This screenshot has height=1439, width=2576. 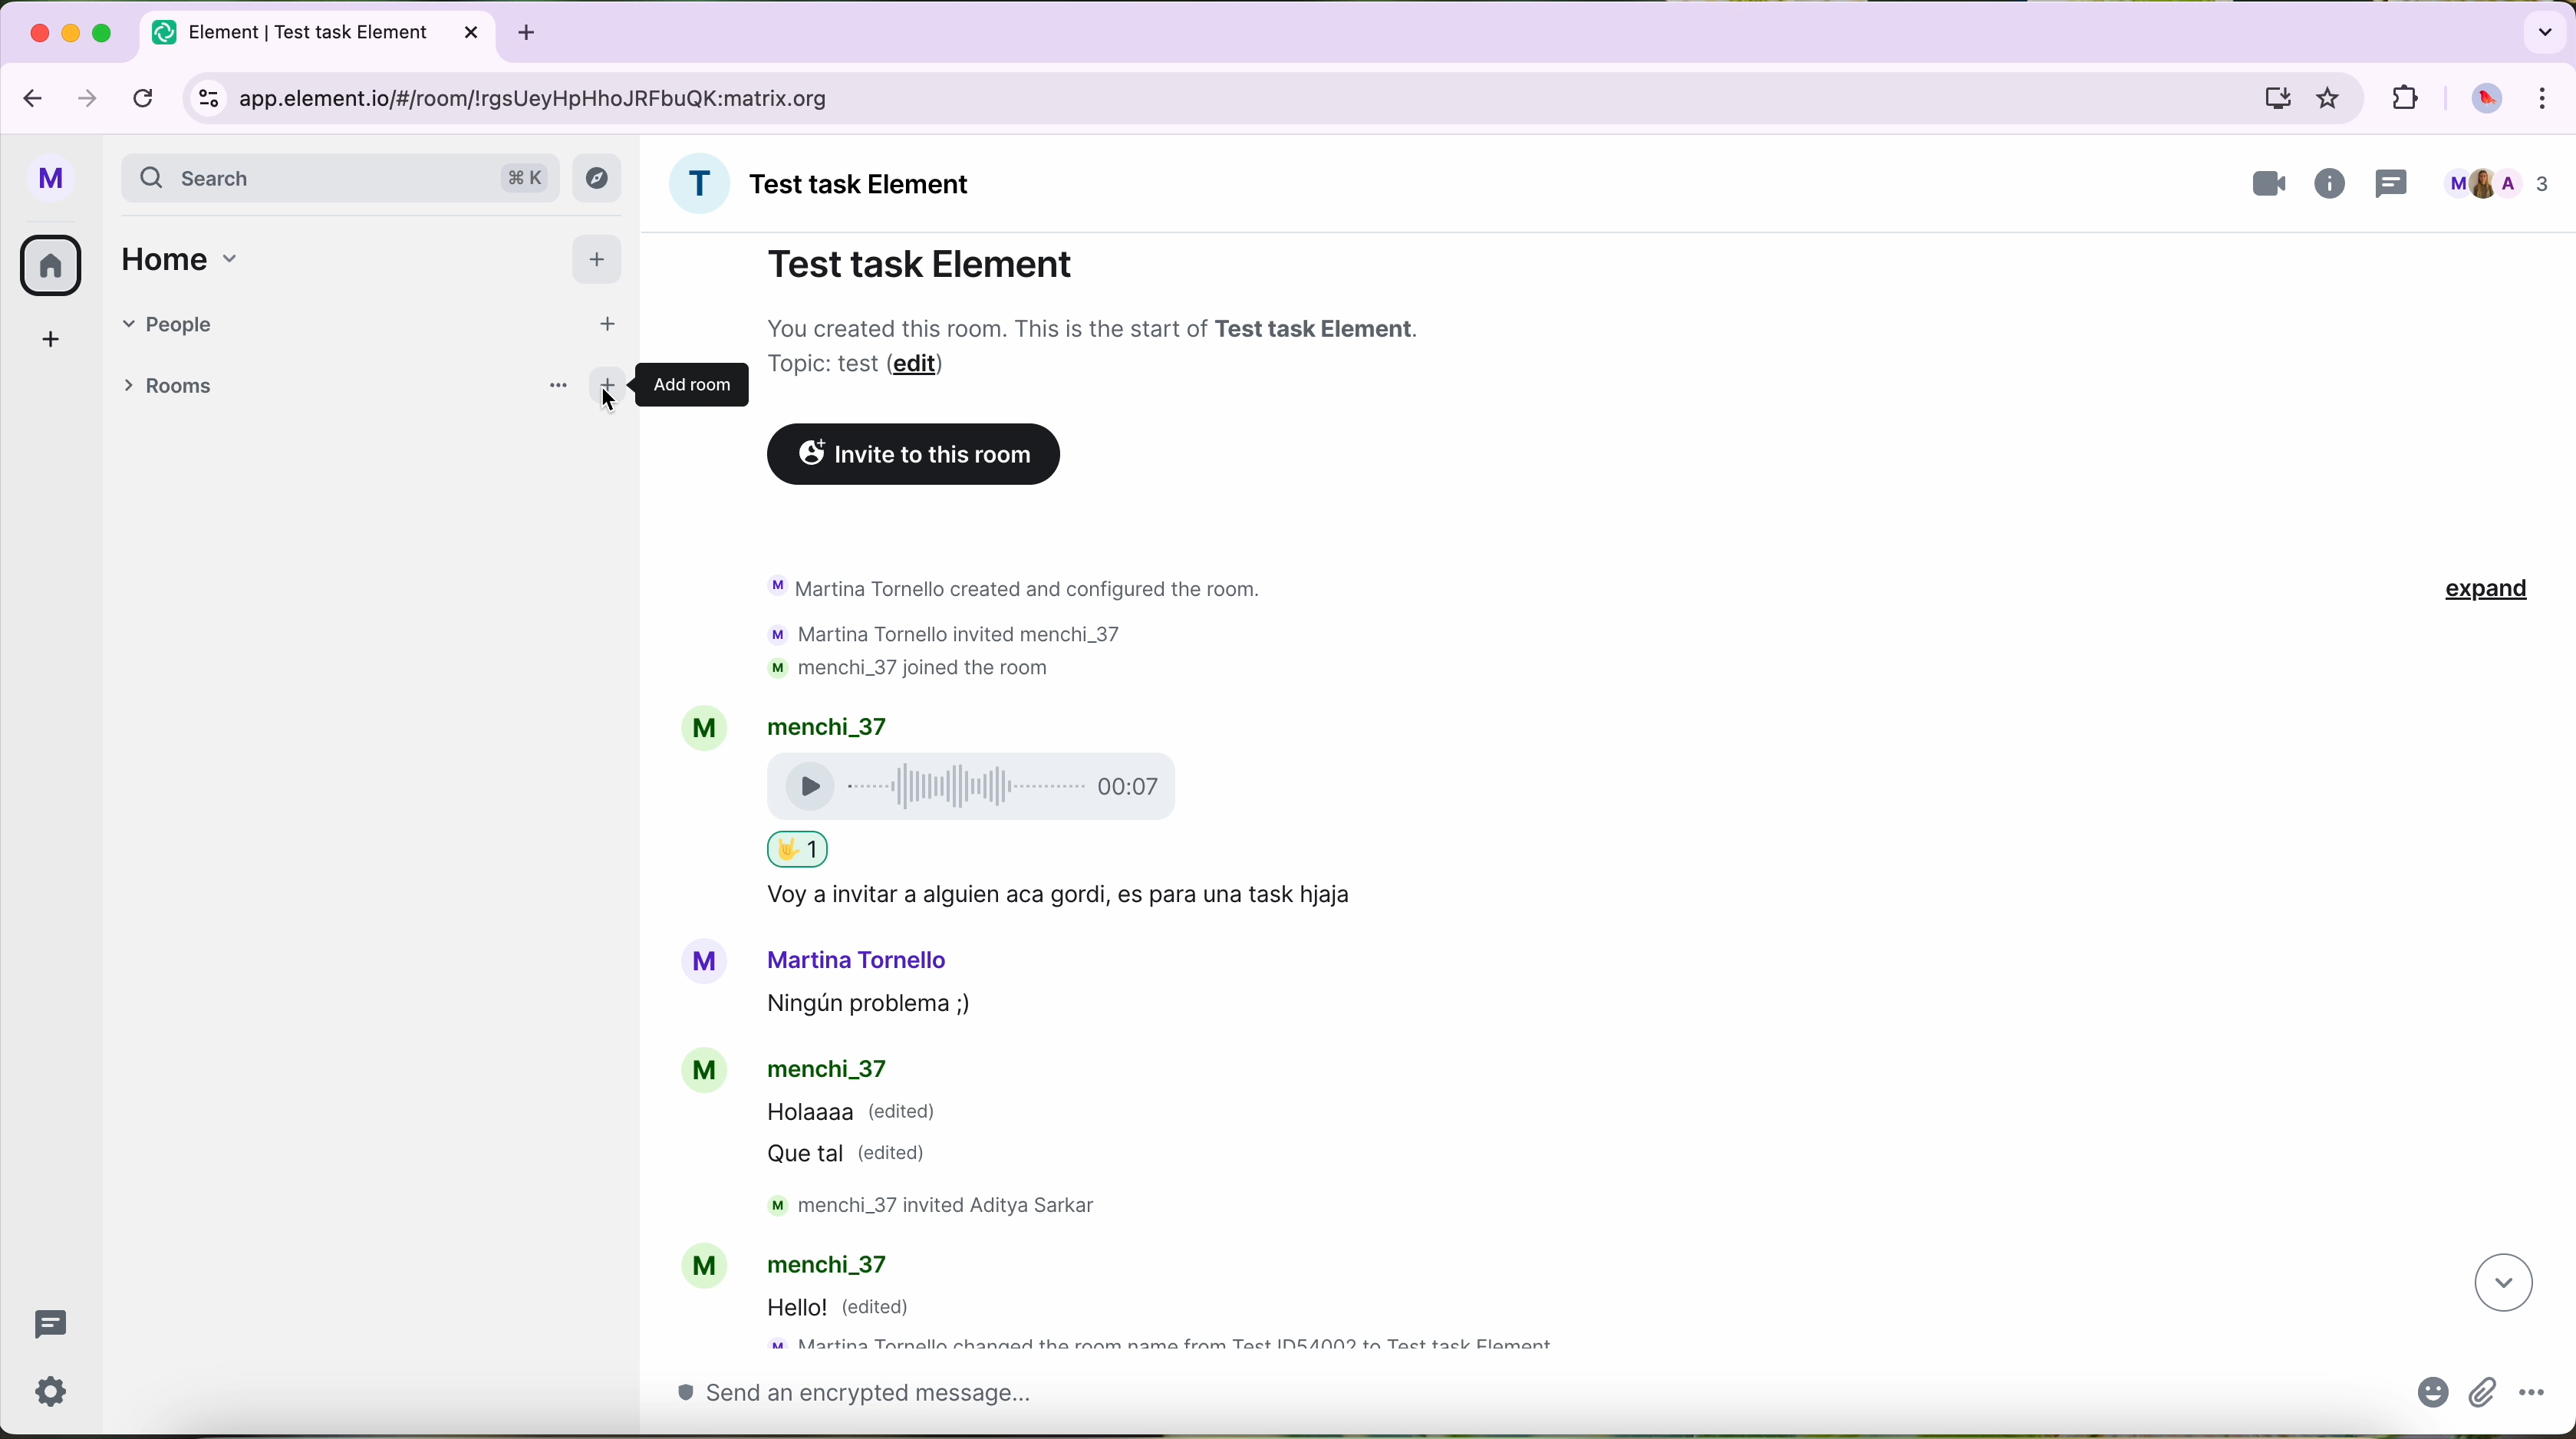 I want to click on home tab, so click(x=188, y=258).